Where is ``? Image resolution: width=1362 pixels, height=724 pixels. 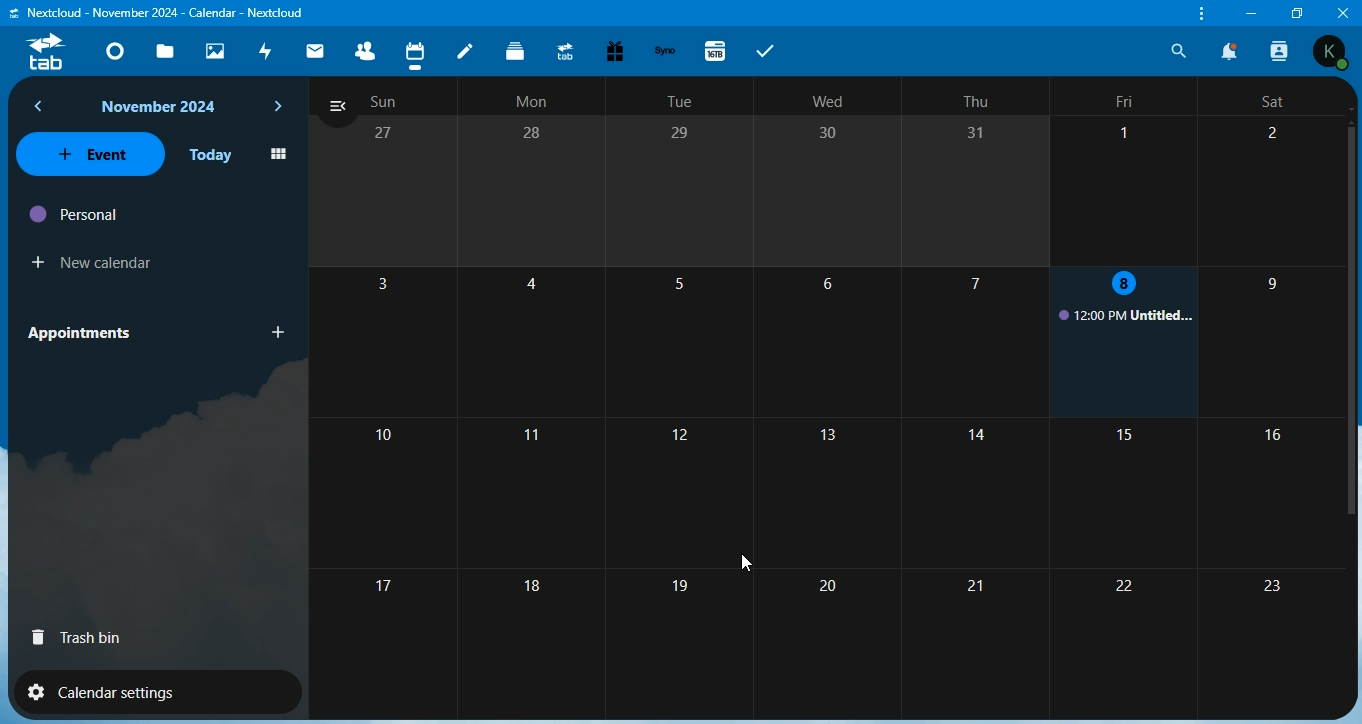
 is located at coordinates (1334, 52).